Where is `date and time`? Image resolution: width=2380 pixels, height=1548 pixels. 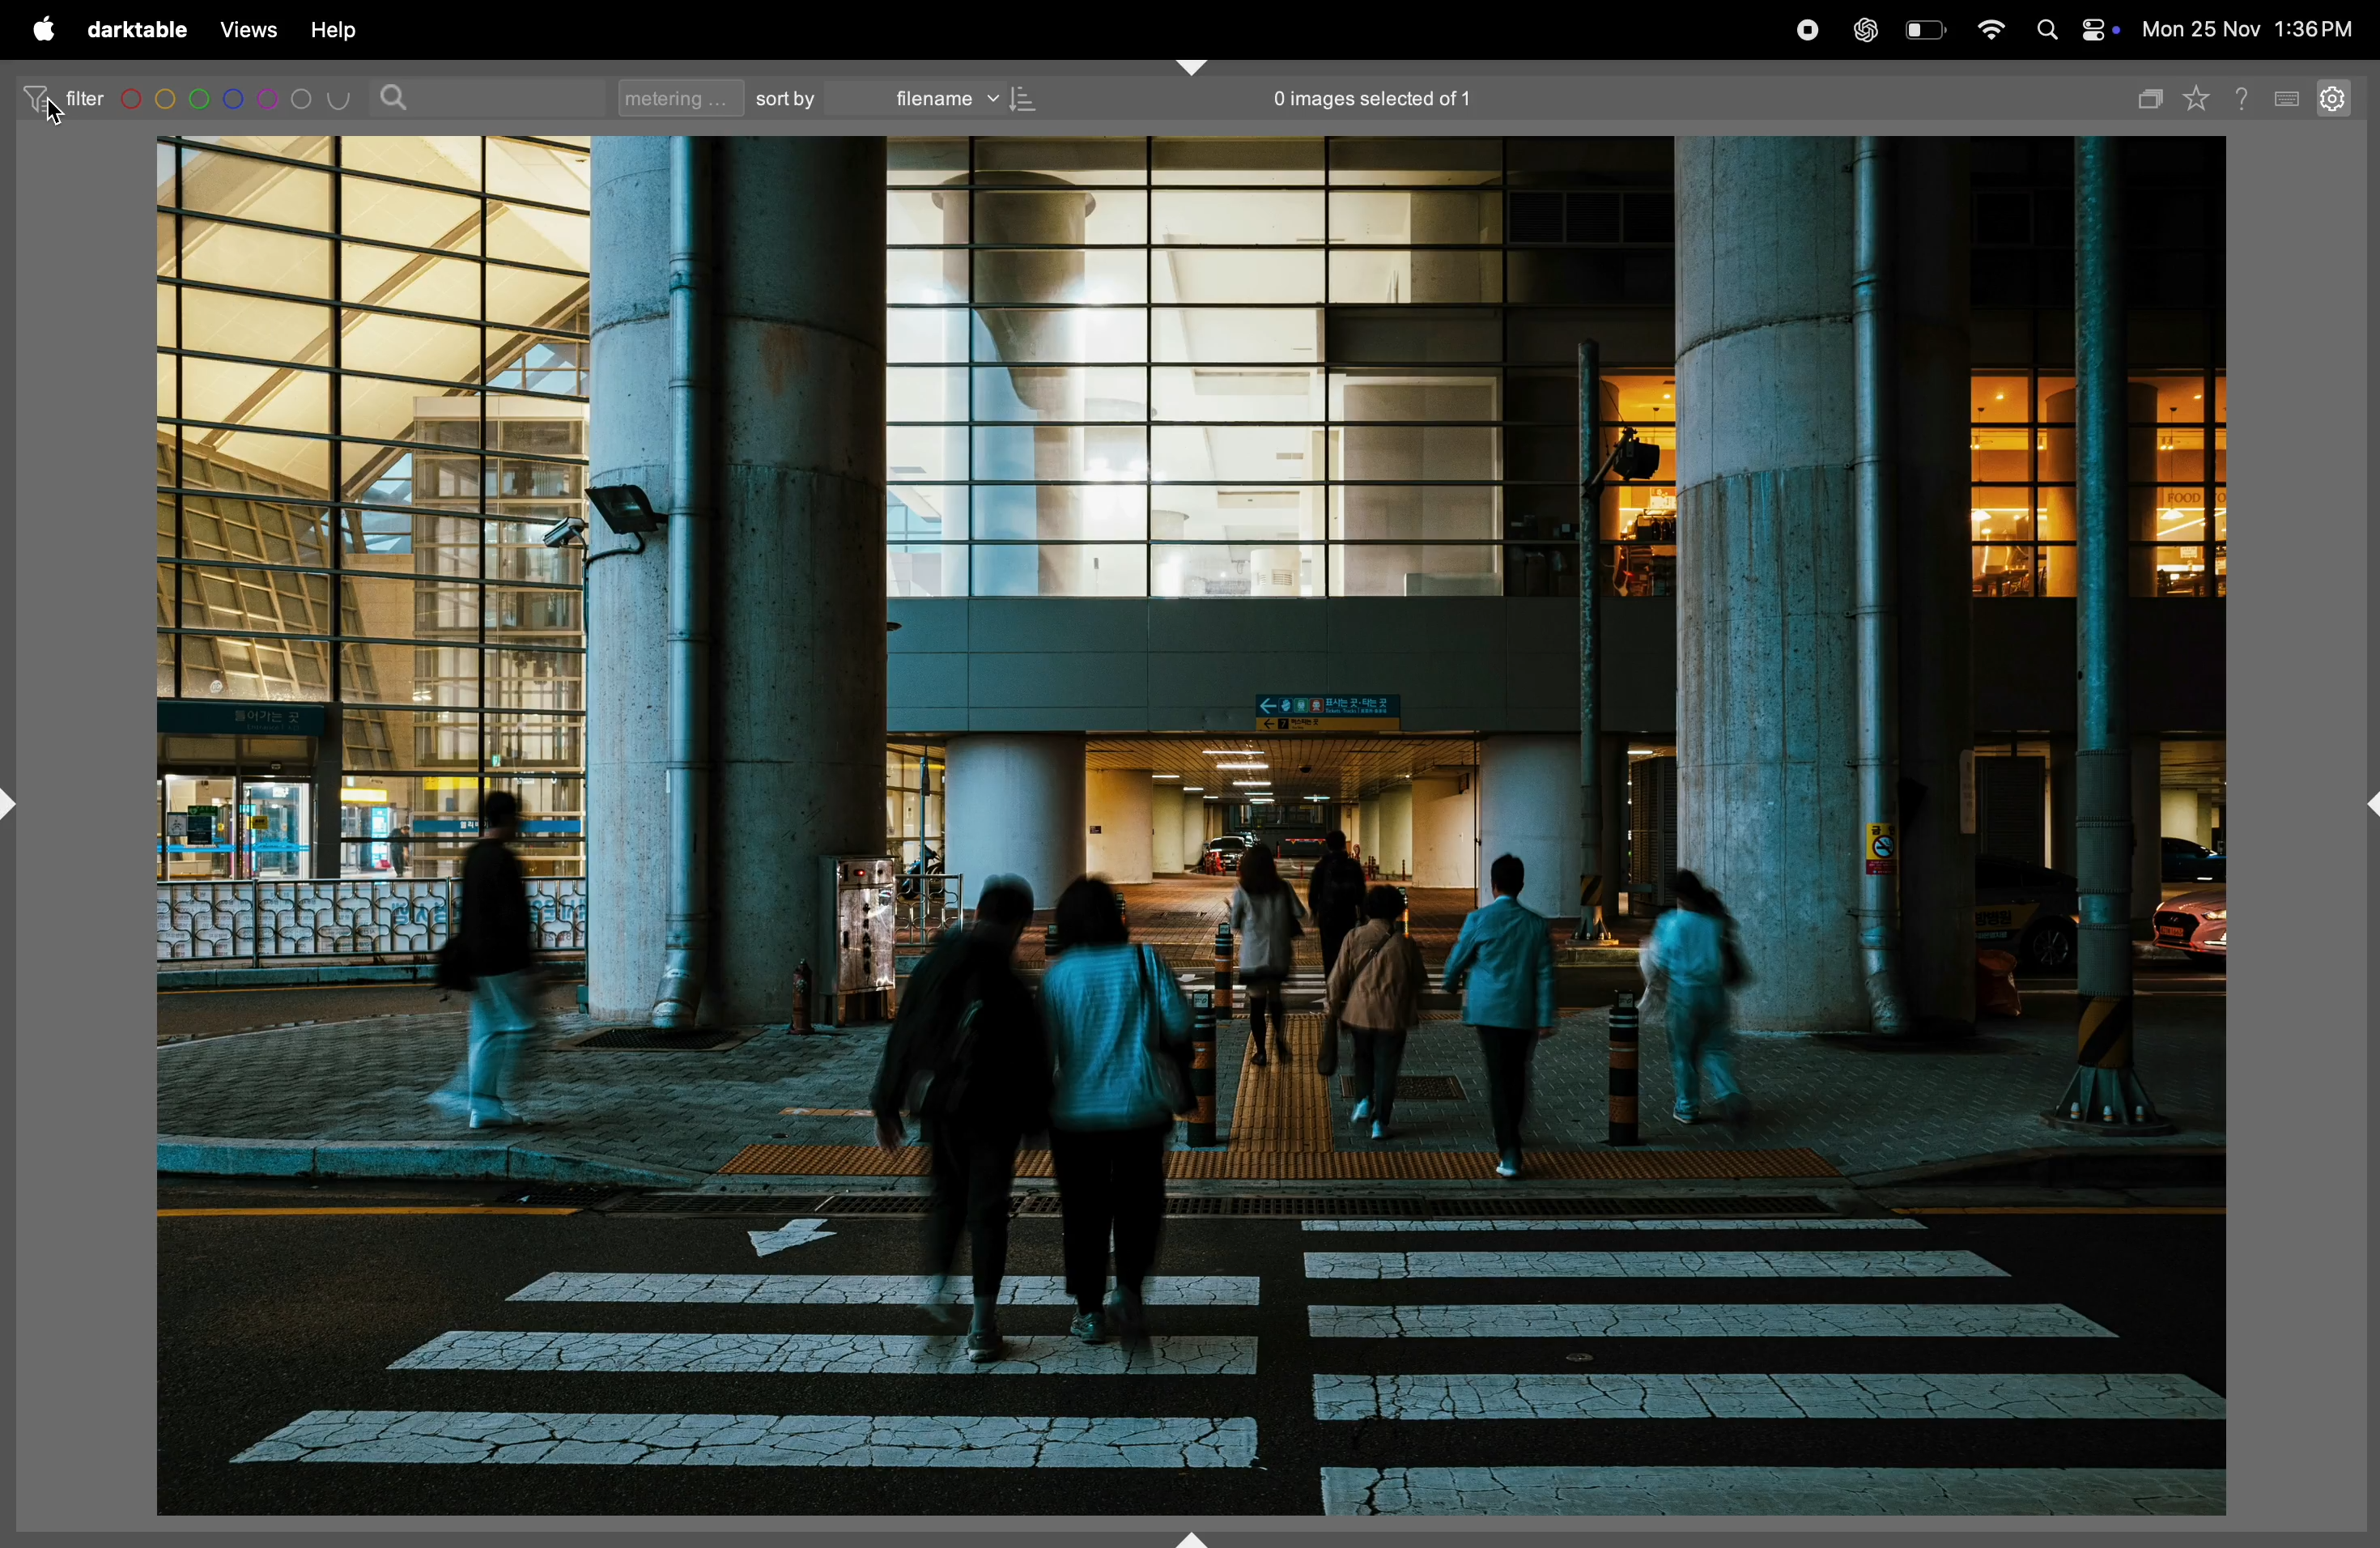 date and time is located at coordinates (2257, 27).